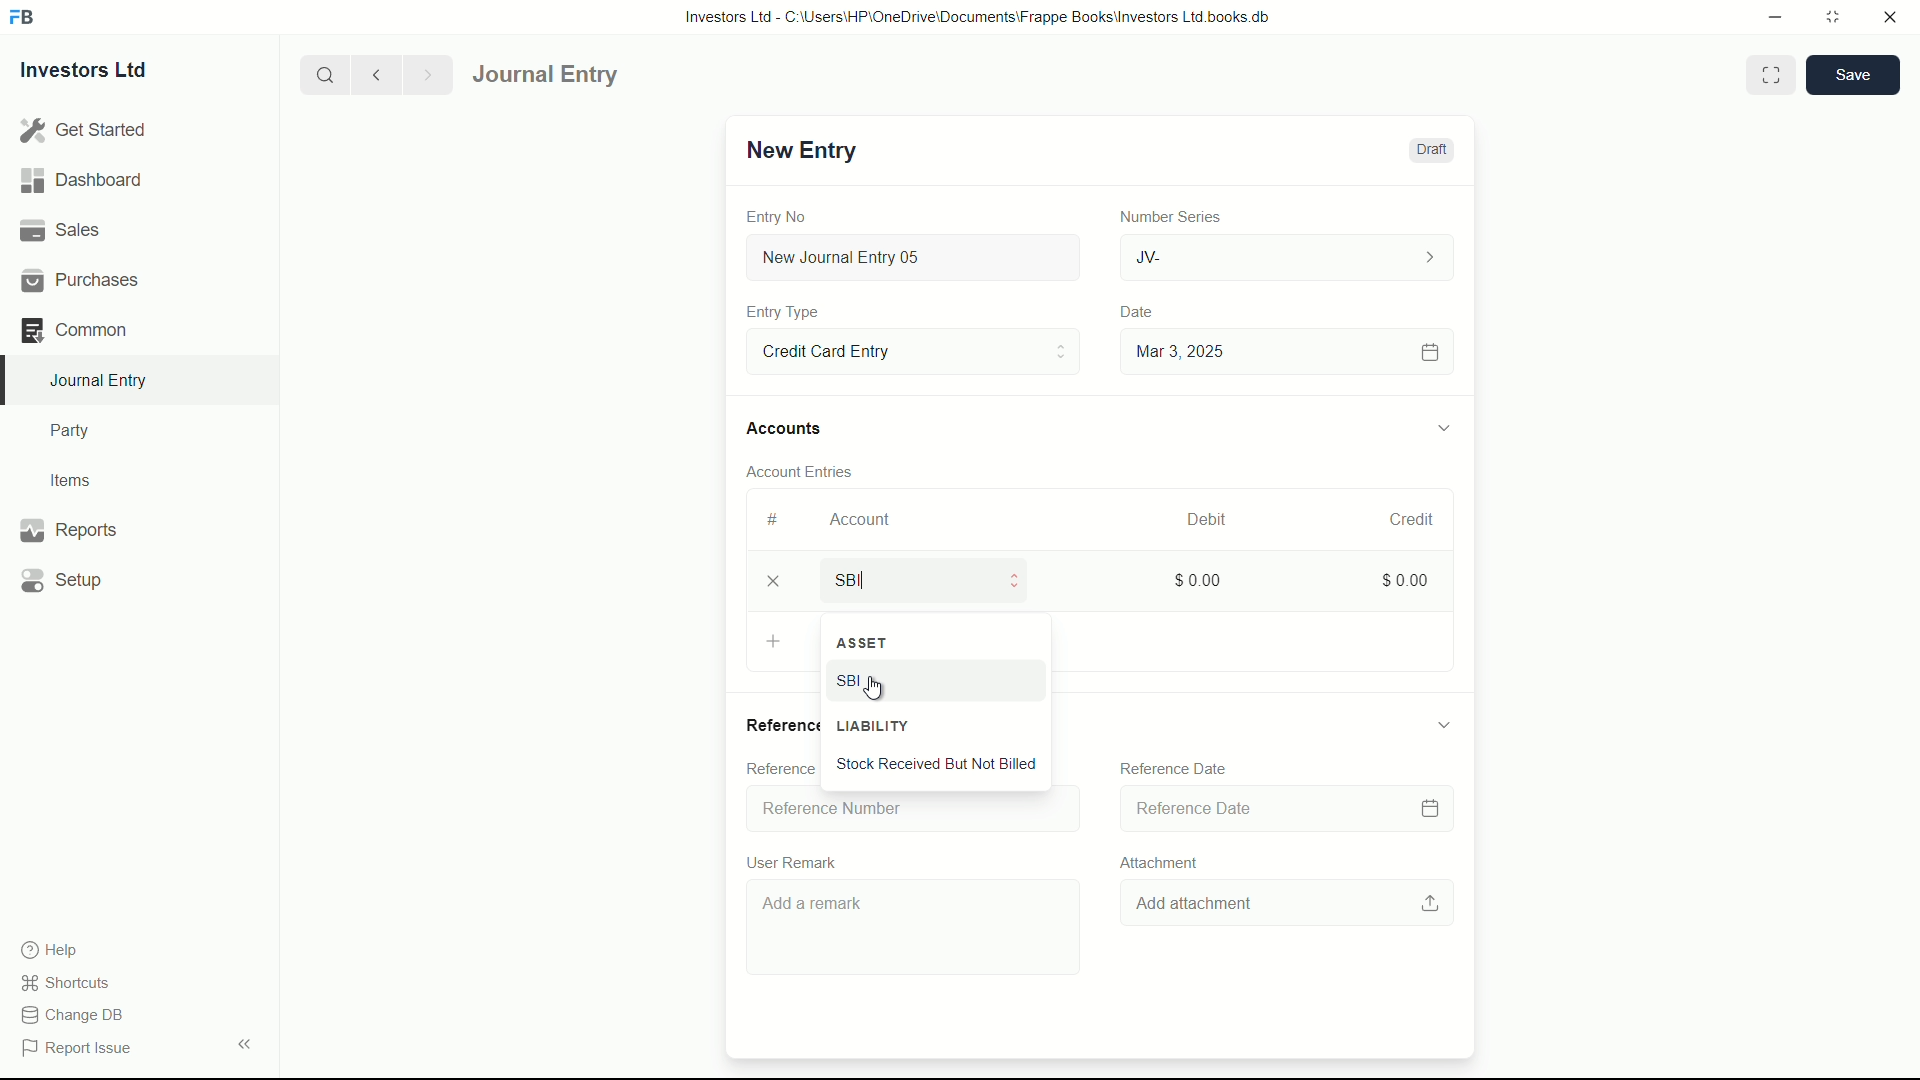 This screenshot has height=1080, width=1920. What do you see at coordinates (1290, 255) in the screenshot?
I see `JV` at bounding box center [1290, 255].